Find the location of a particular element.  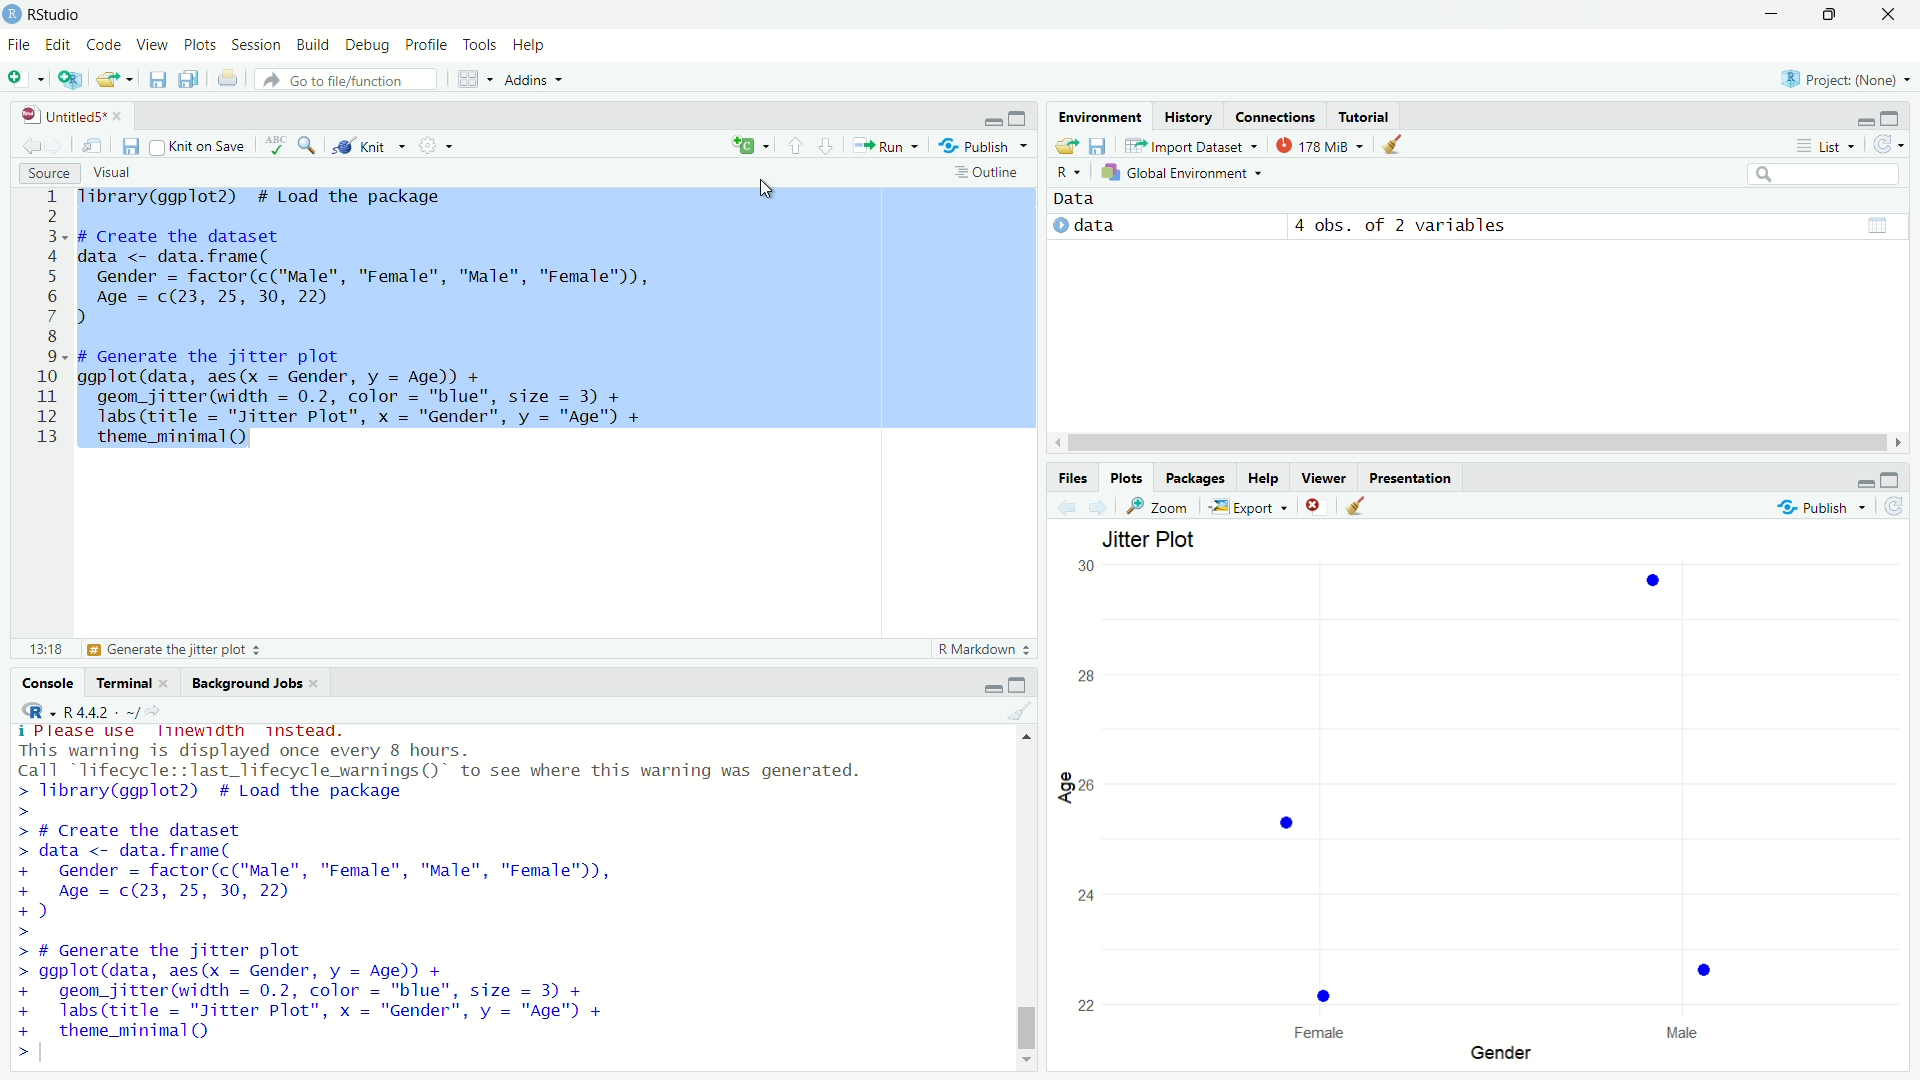

maximize is located at coordinates (1902, 118).